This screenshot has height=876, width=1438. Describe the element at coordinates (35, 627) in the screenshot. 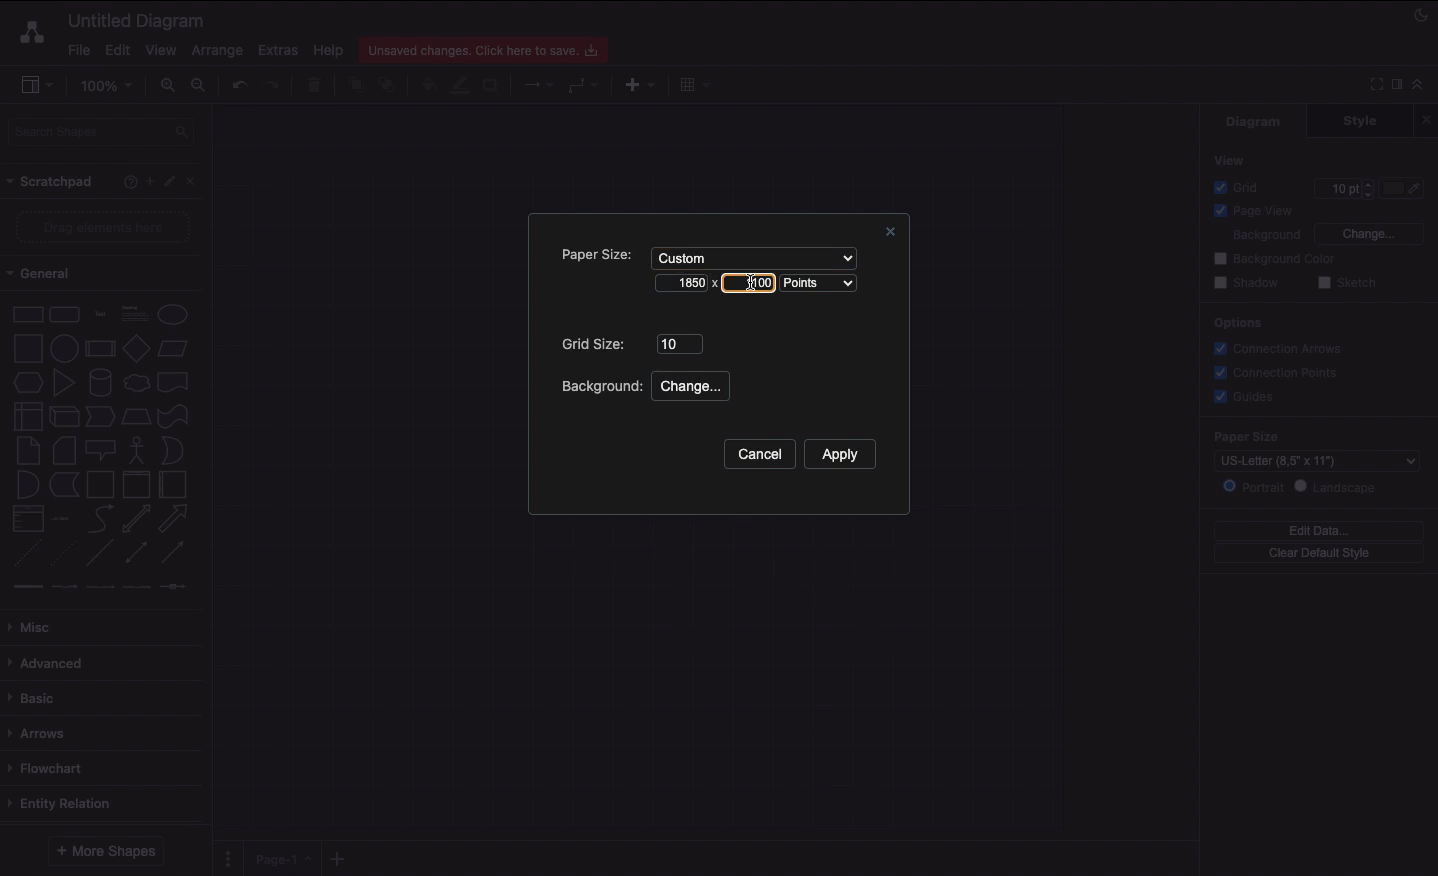

I see `Misc` at that location.